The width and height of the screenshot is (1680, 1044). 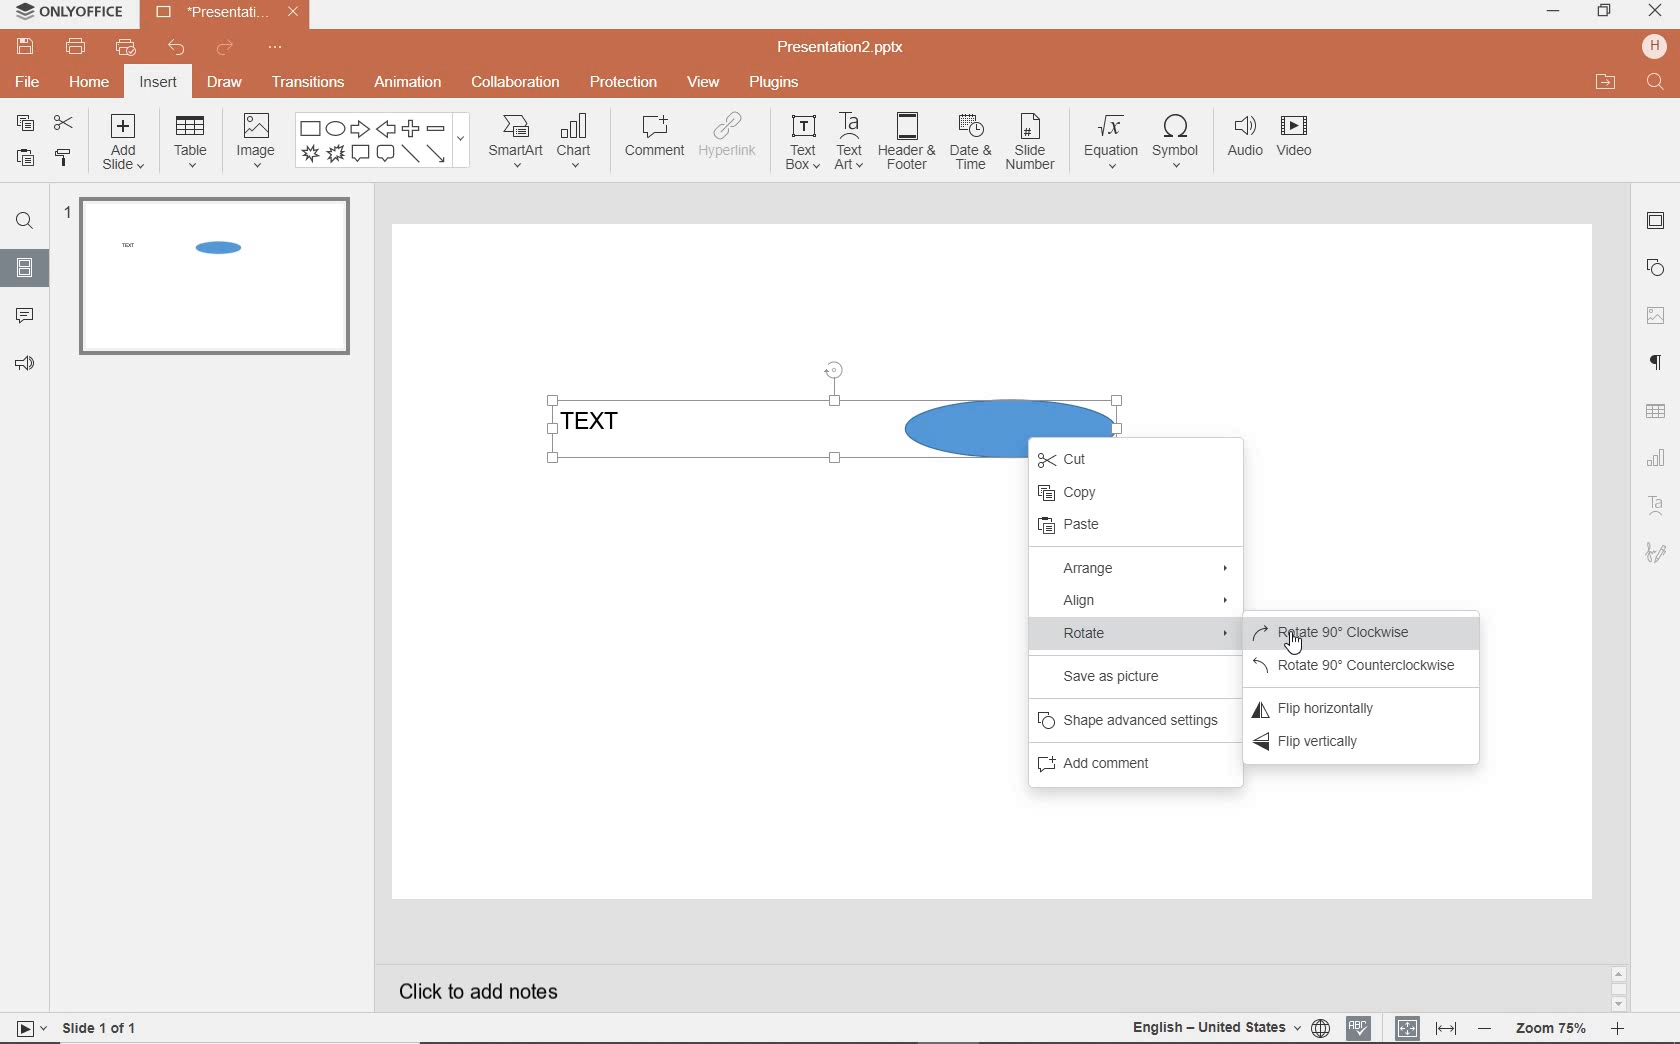 I want to click on animation, so click(x=407, y=84).